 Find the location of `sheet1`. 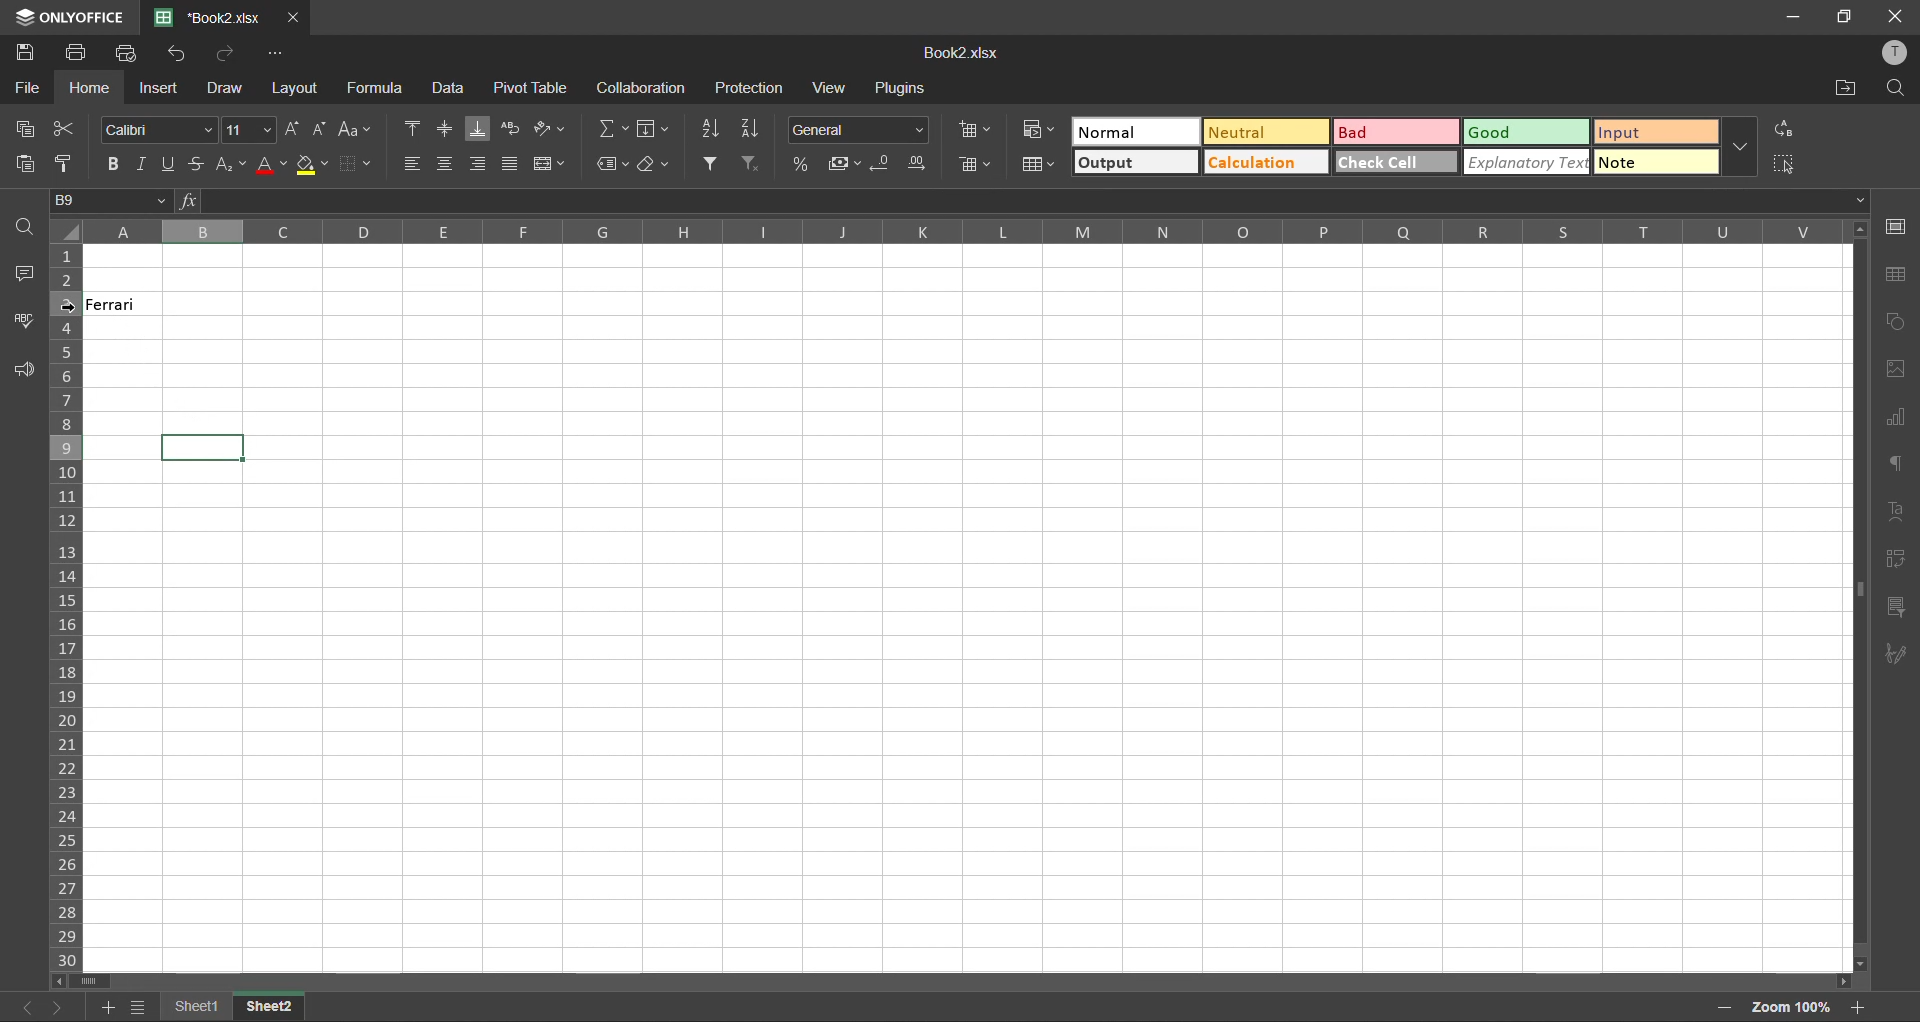

sheet1 is located at coordinates (201, 1004).